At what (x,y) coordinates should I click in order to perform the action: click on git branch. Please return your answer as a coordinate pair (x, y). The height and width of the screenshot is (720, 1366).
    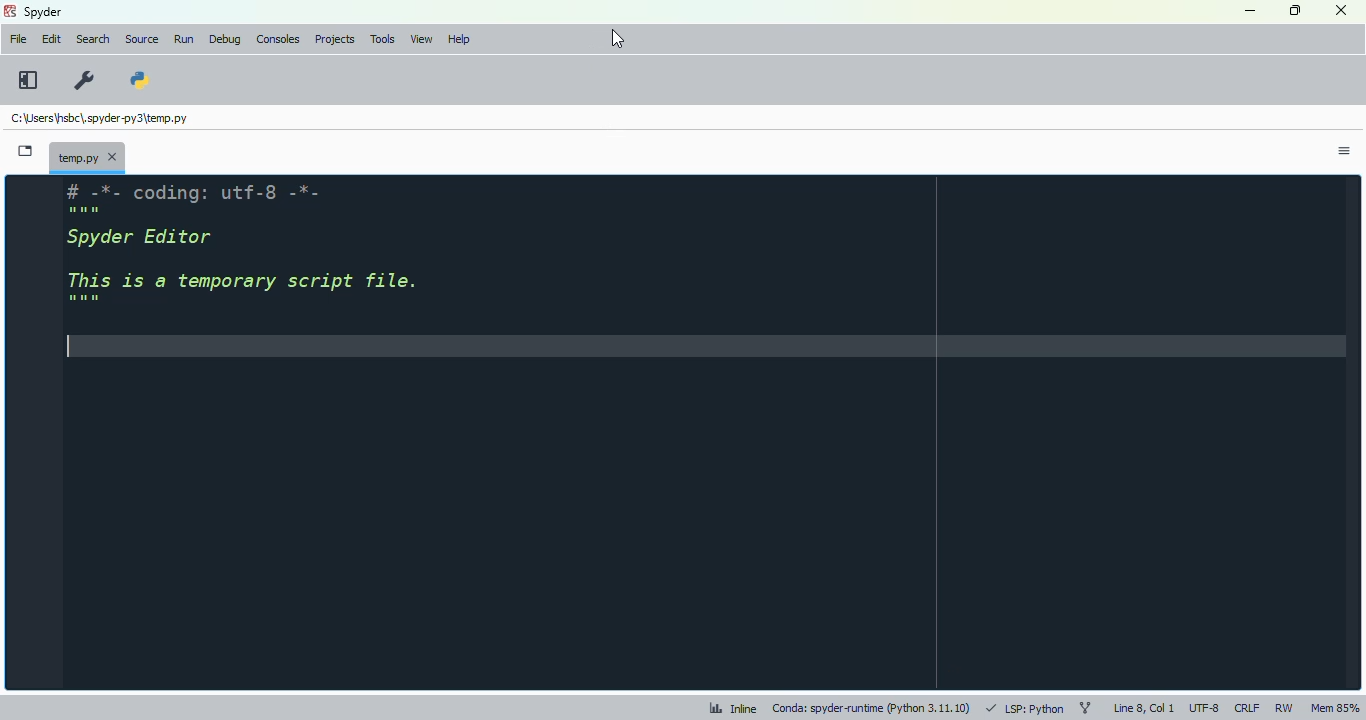
    Looking at the image, I should click on (1086, 710).